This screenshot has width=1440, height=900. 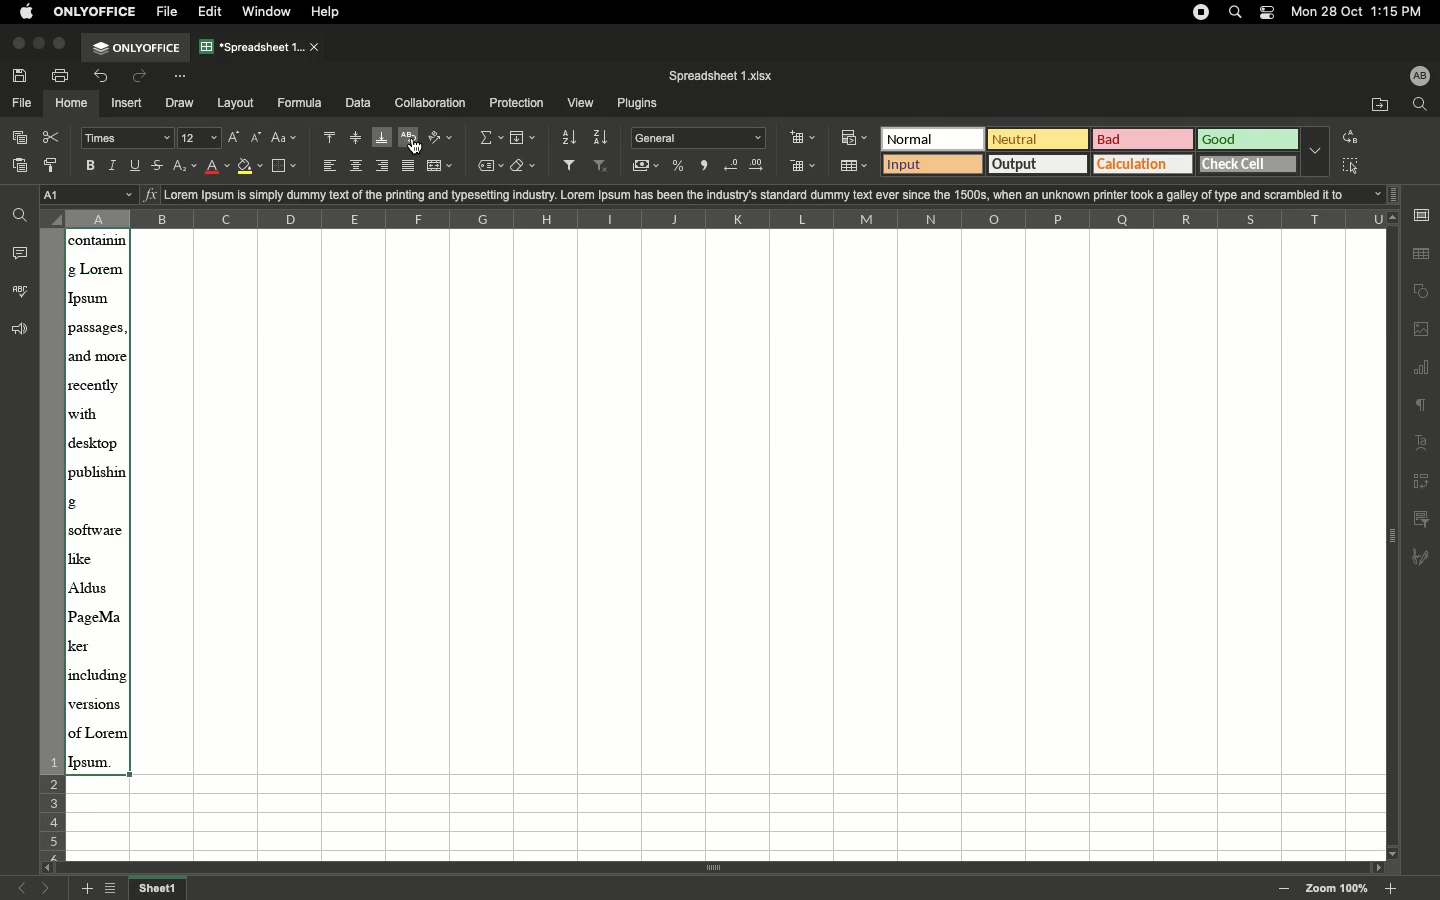 What do you see at coordinates (467, 166) in the screenshot?
I see `Guide text` at bounding box center [467, 166].